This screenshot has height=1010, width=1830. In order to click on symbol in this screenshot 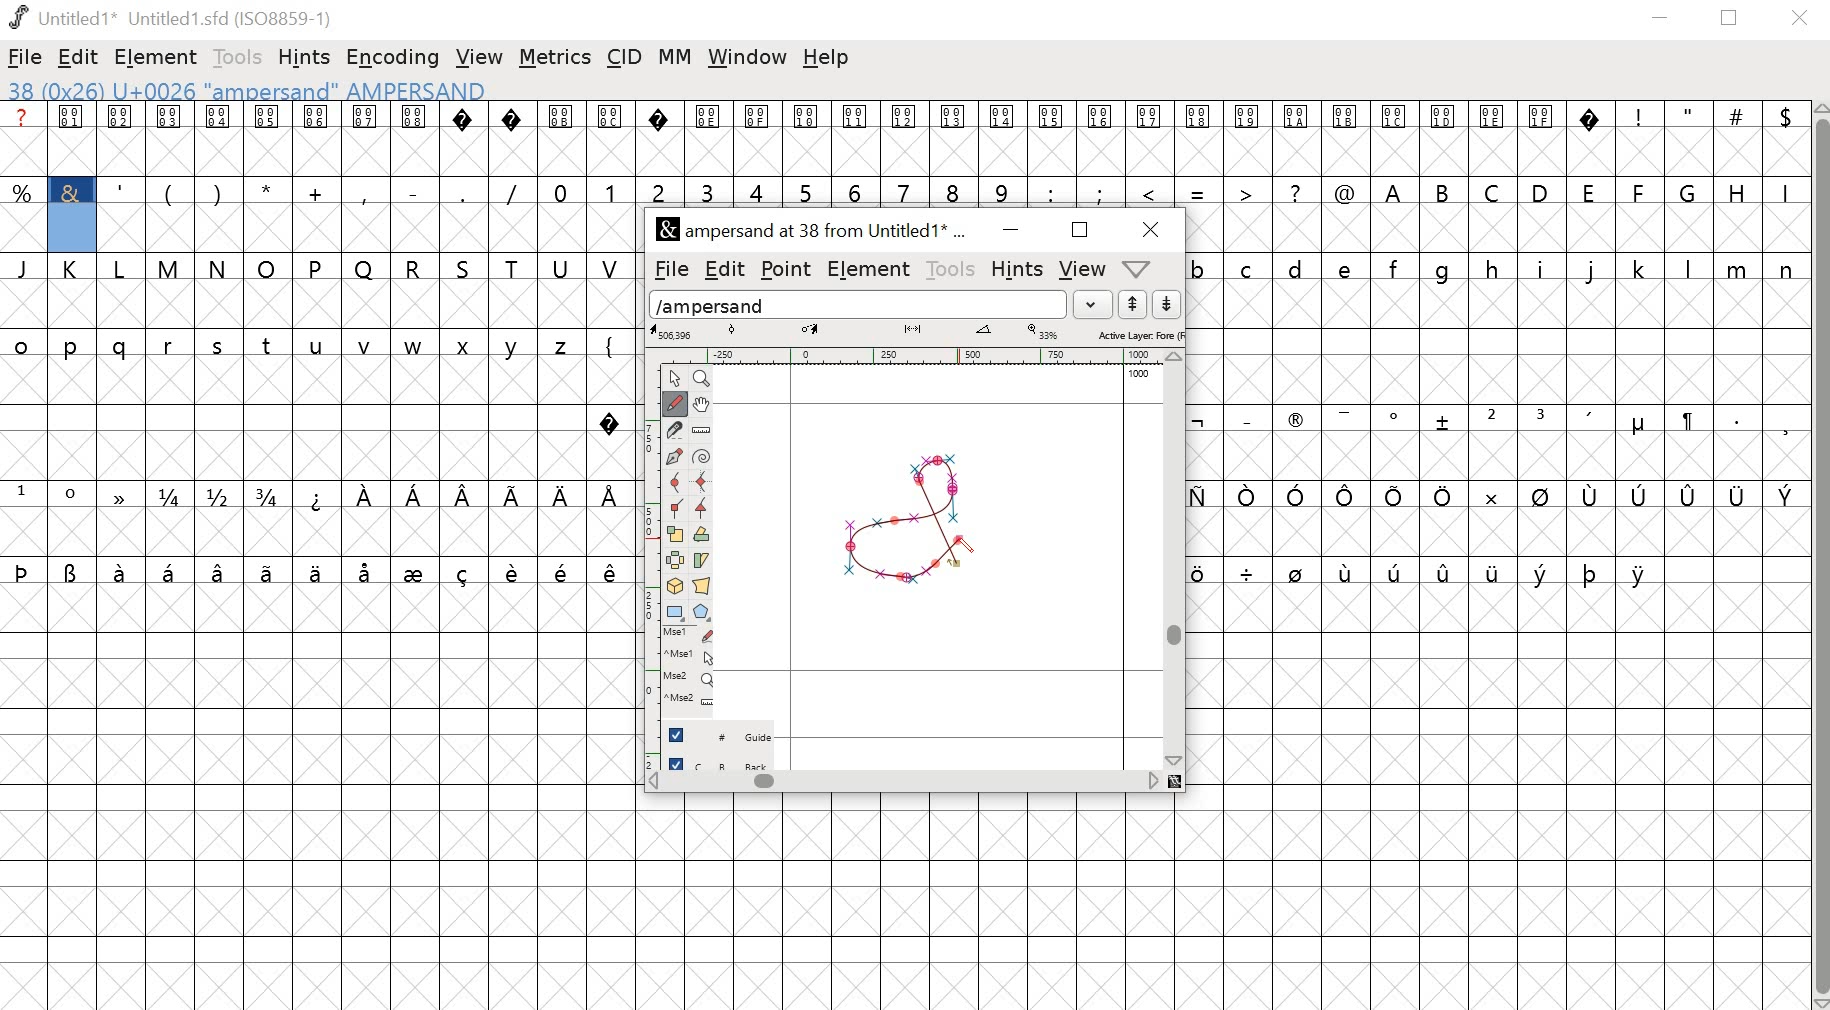, I will do `click(1397, 496)`.